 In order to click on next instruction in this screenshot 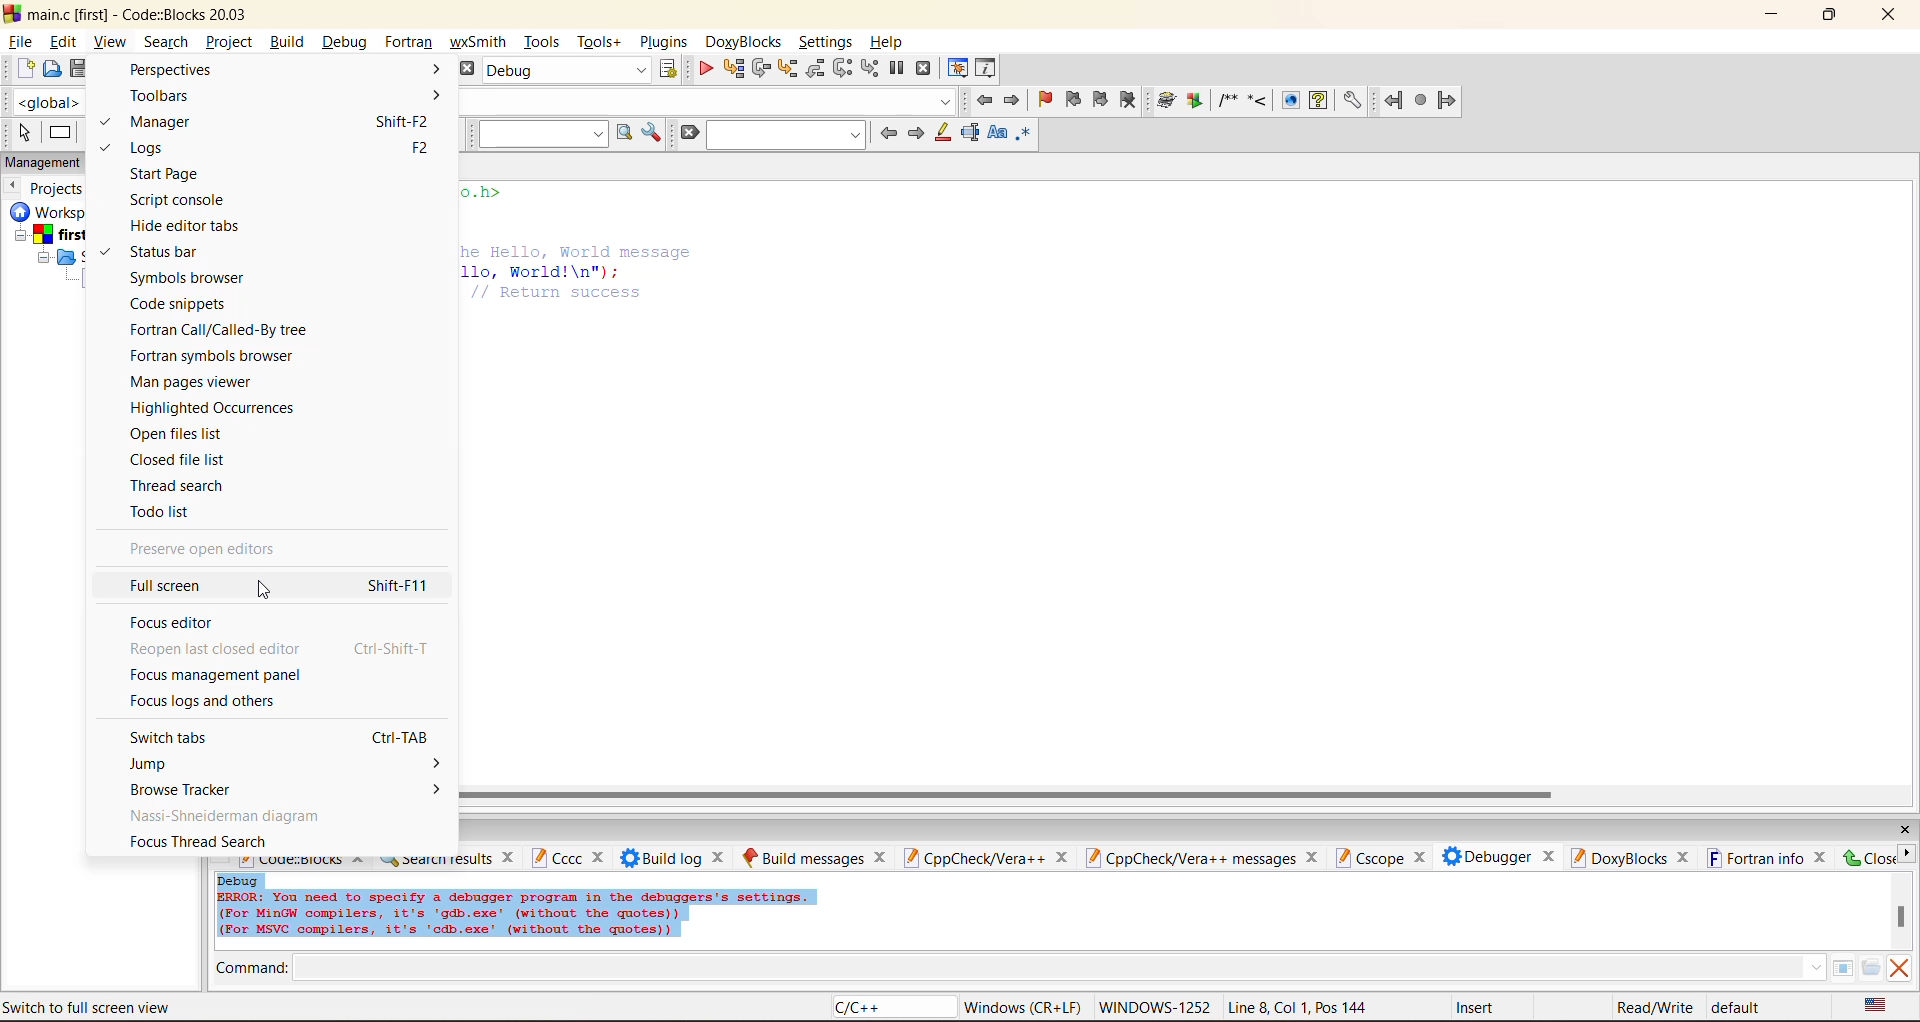, I will do `click(845, 69)`.